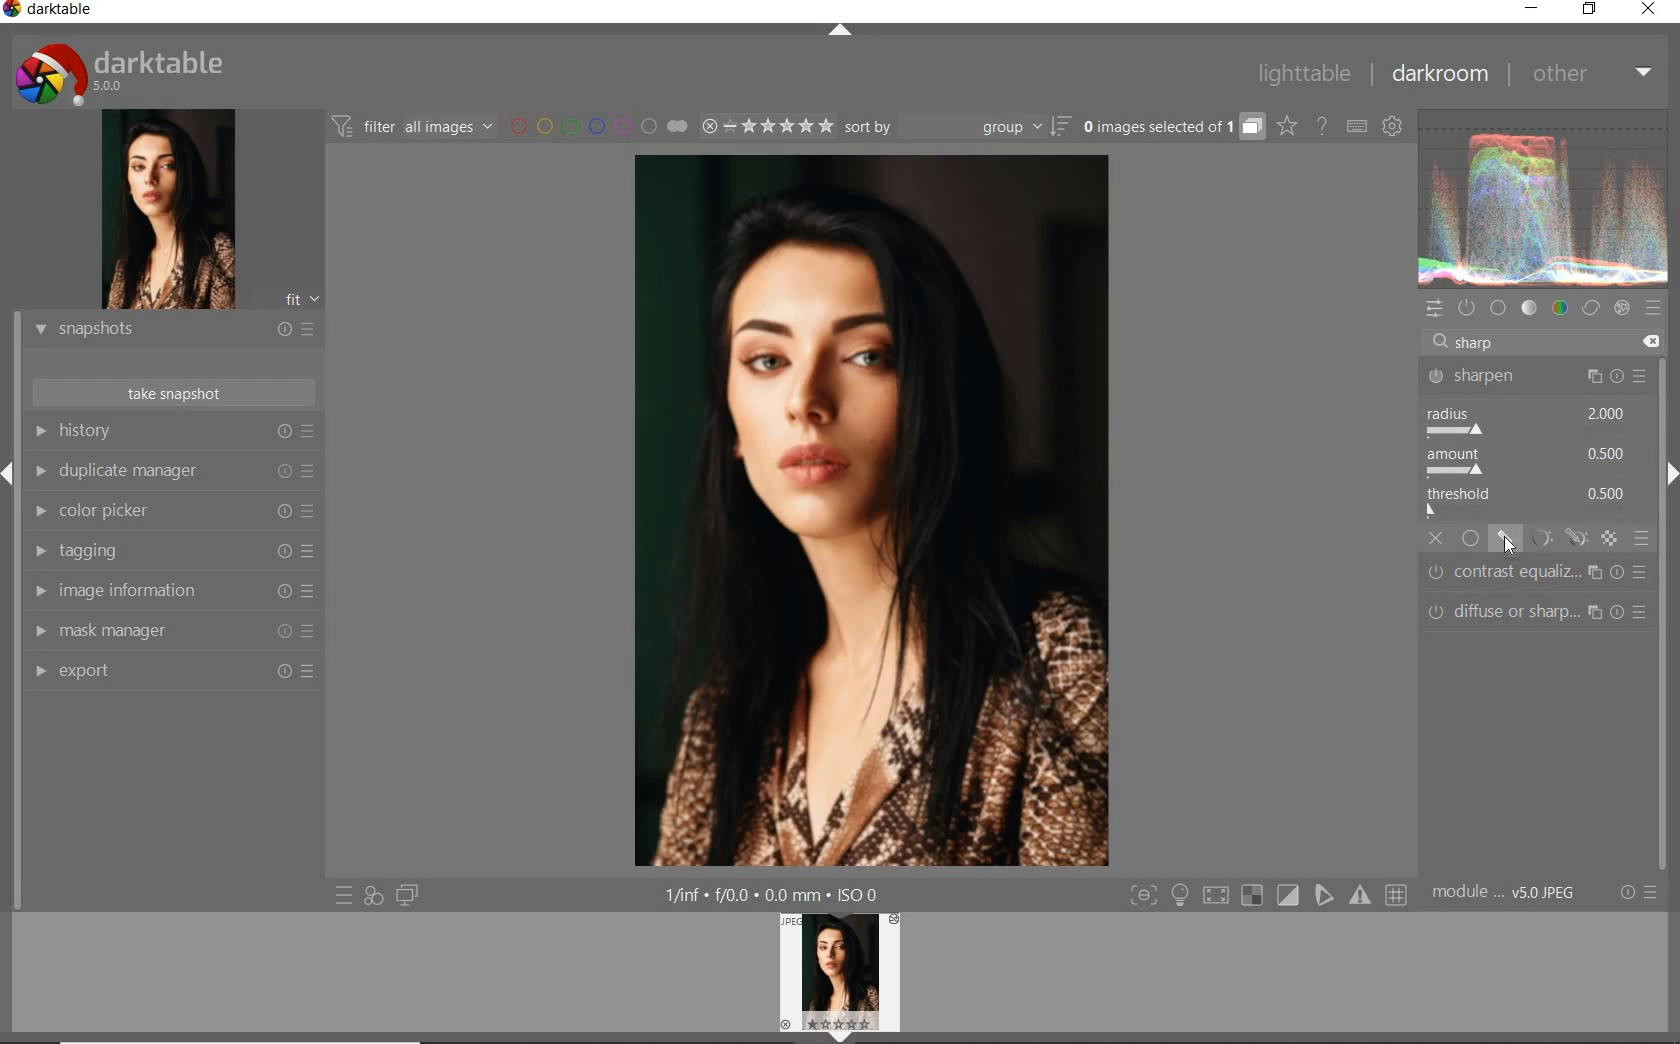 The image size is (1680, 1044). Describe the element at coordinates (1555, 538) in the screenshot. I see `mask options` at that location.